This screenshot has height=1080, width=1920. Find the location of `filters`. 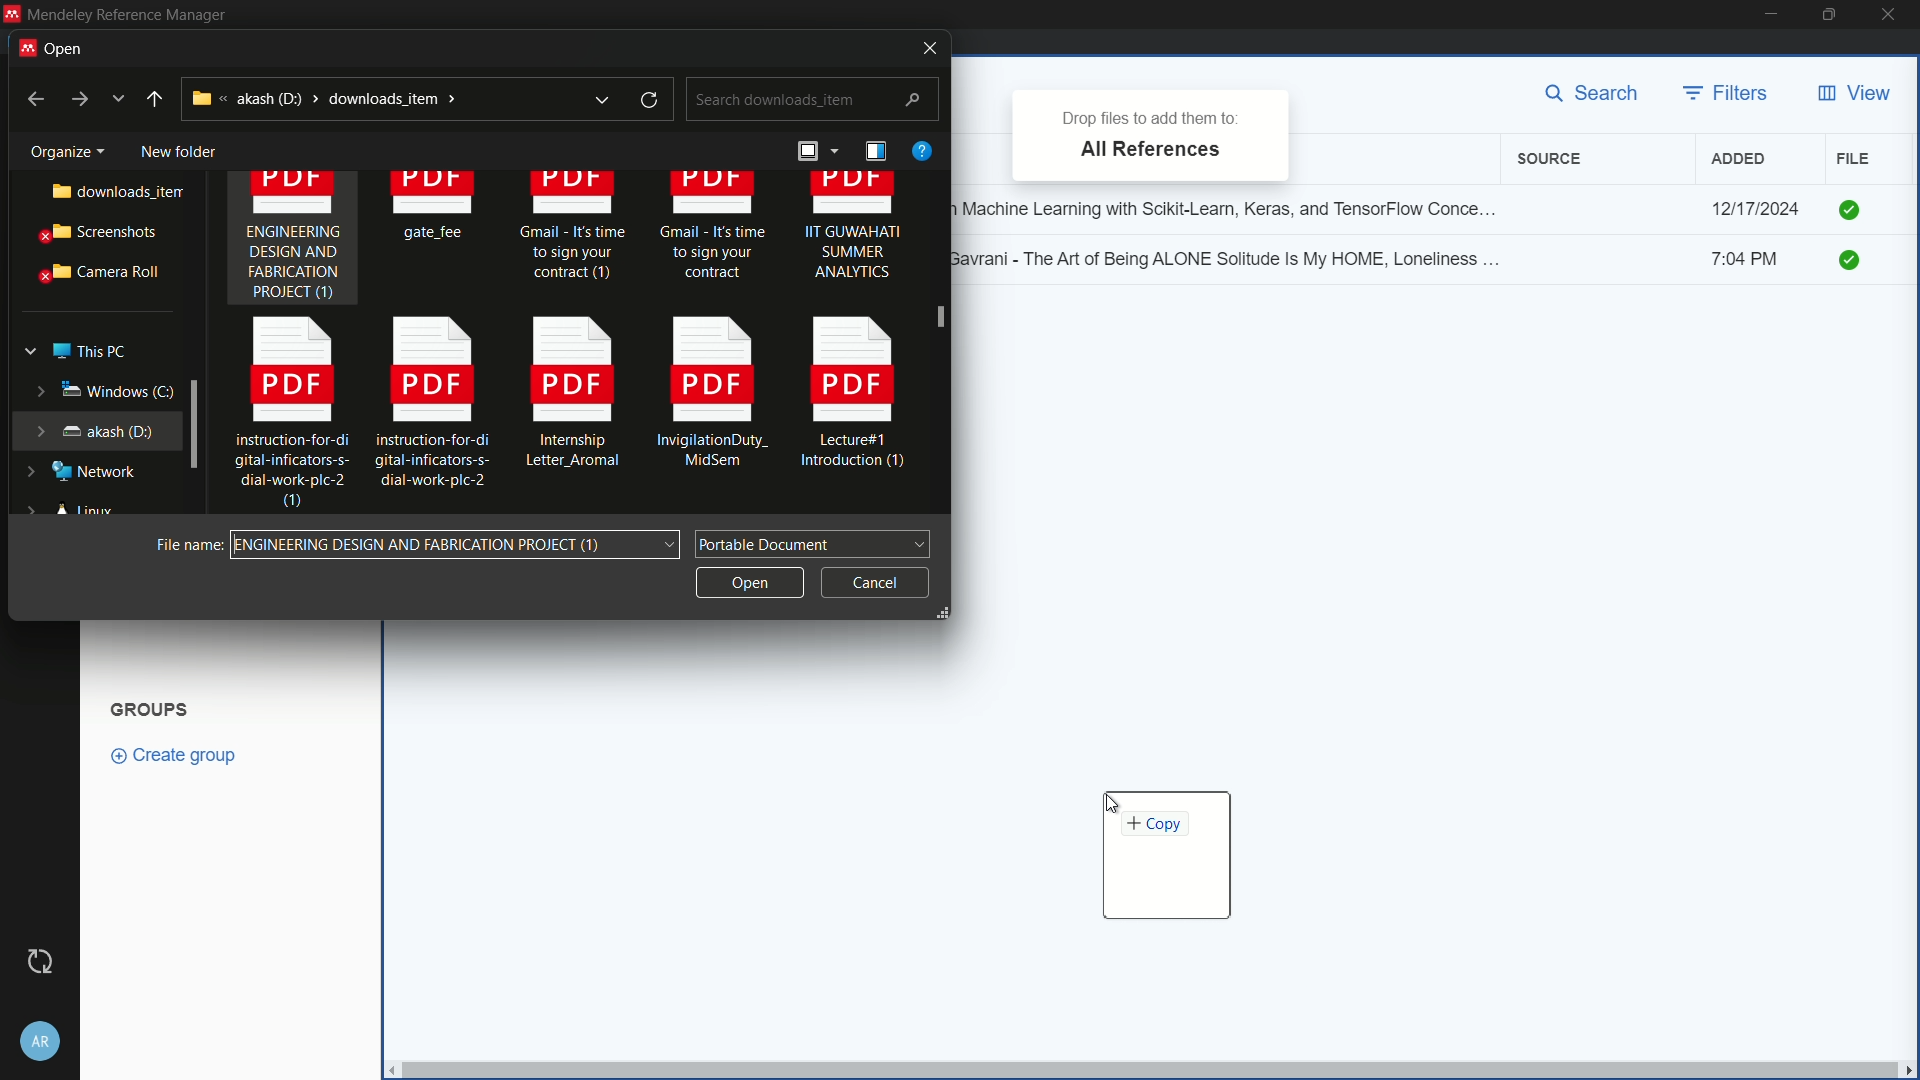

filters is located at coordinates (1727, 94).